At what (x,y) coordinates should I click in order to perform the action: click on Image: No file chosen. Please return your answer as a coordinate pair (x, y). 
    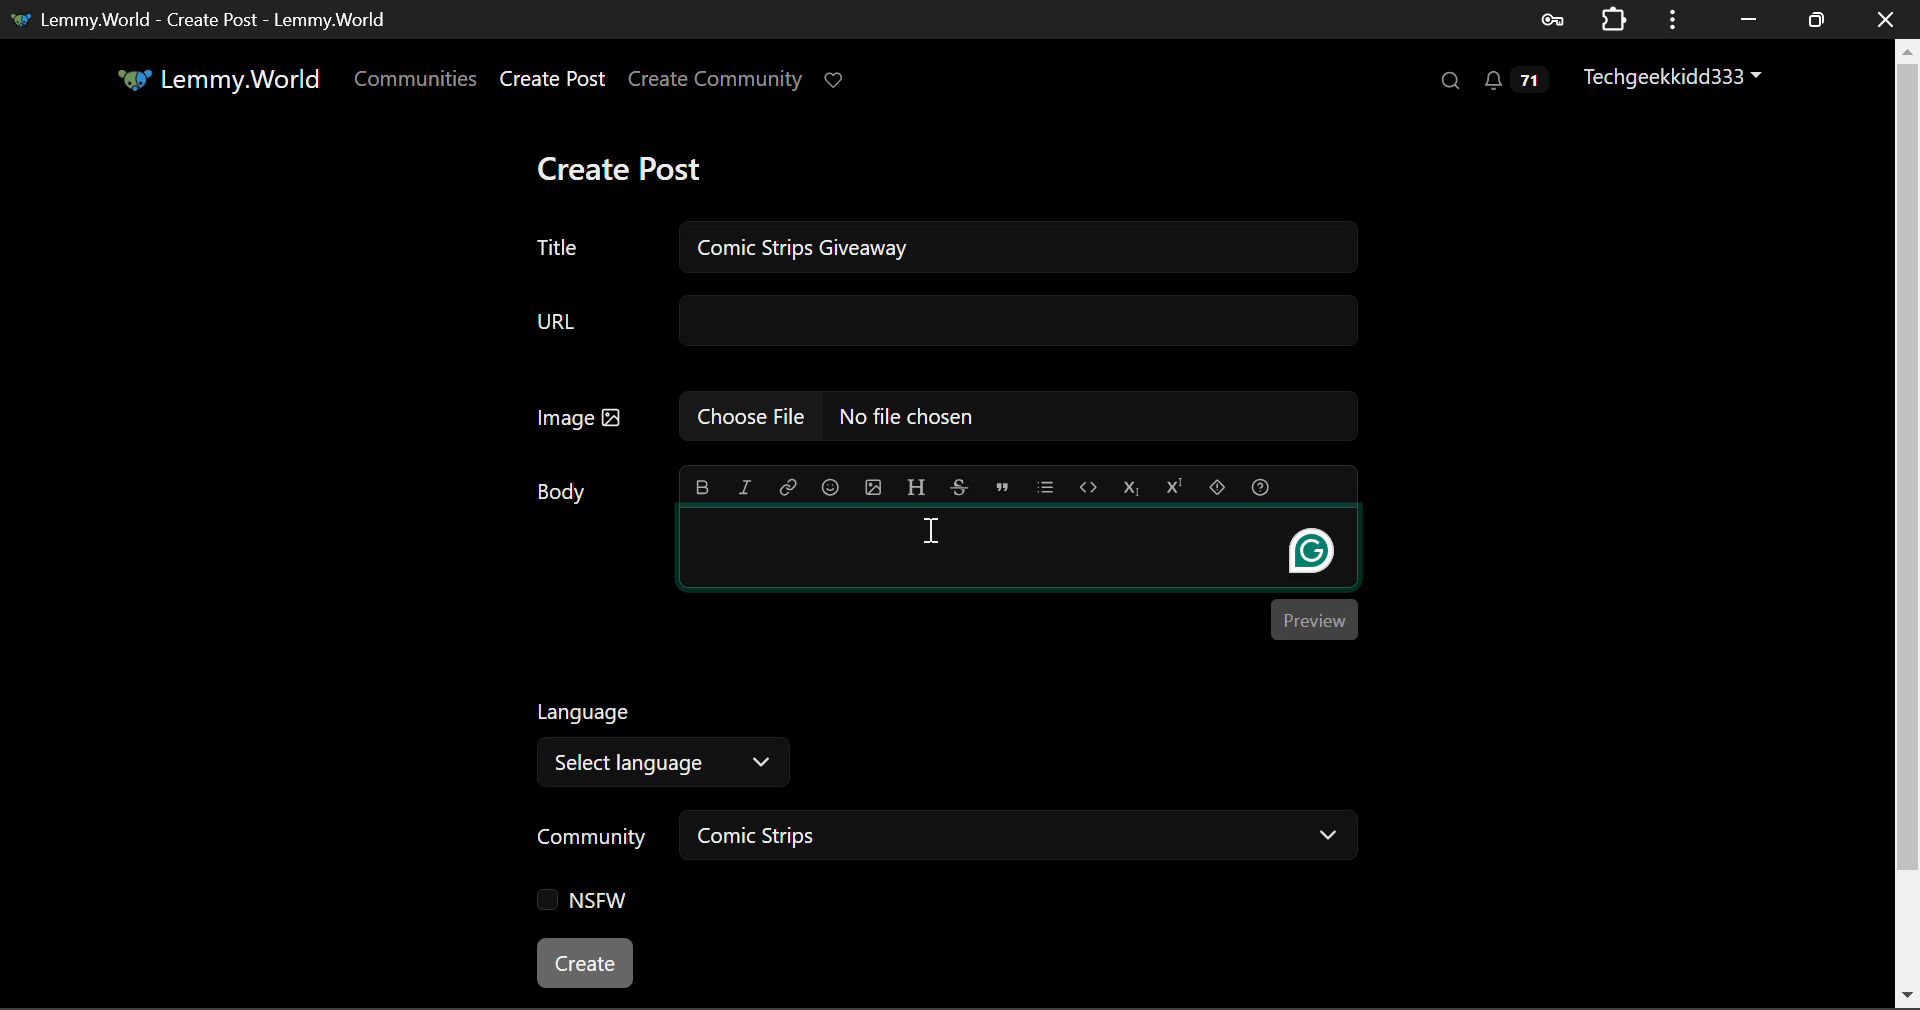
    Looking at the image, I should click on (944, 413).